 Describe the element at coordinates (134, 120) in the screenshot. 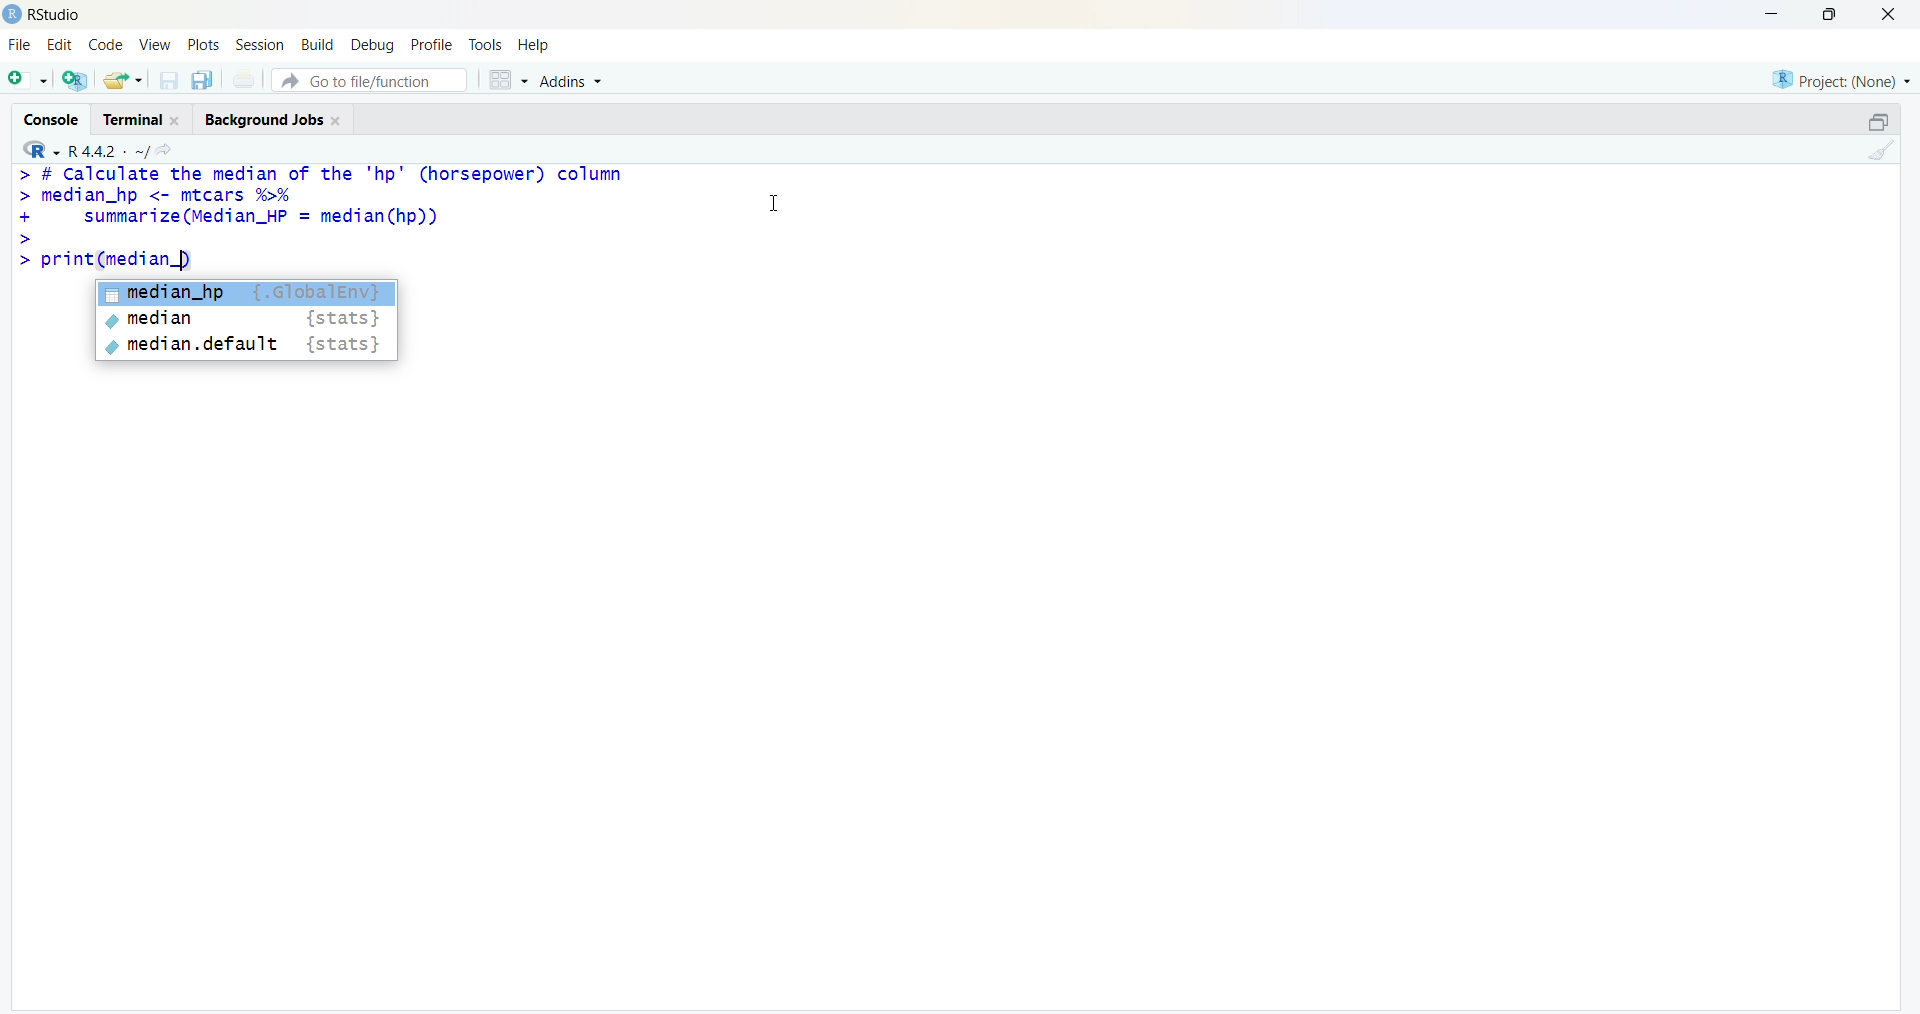

I see `terminal` at that location.